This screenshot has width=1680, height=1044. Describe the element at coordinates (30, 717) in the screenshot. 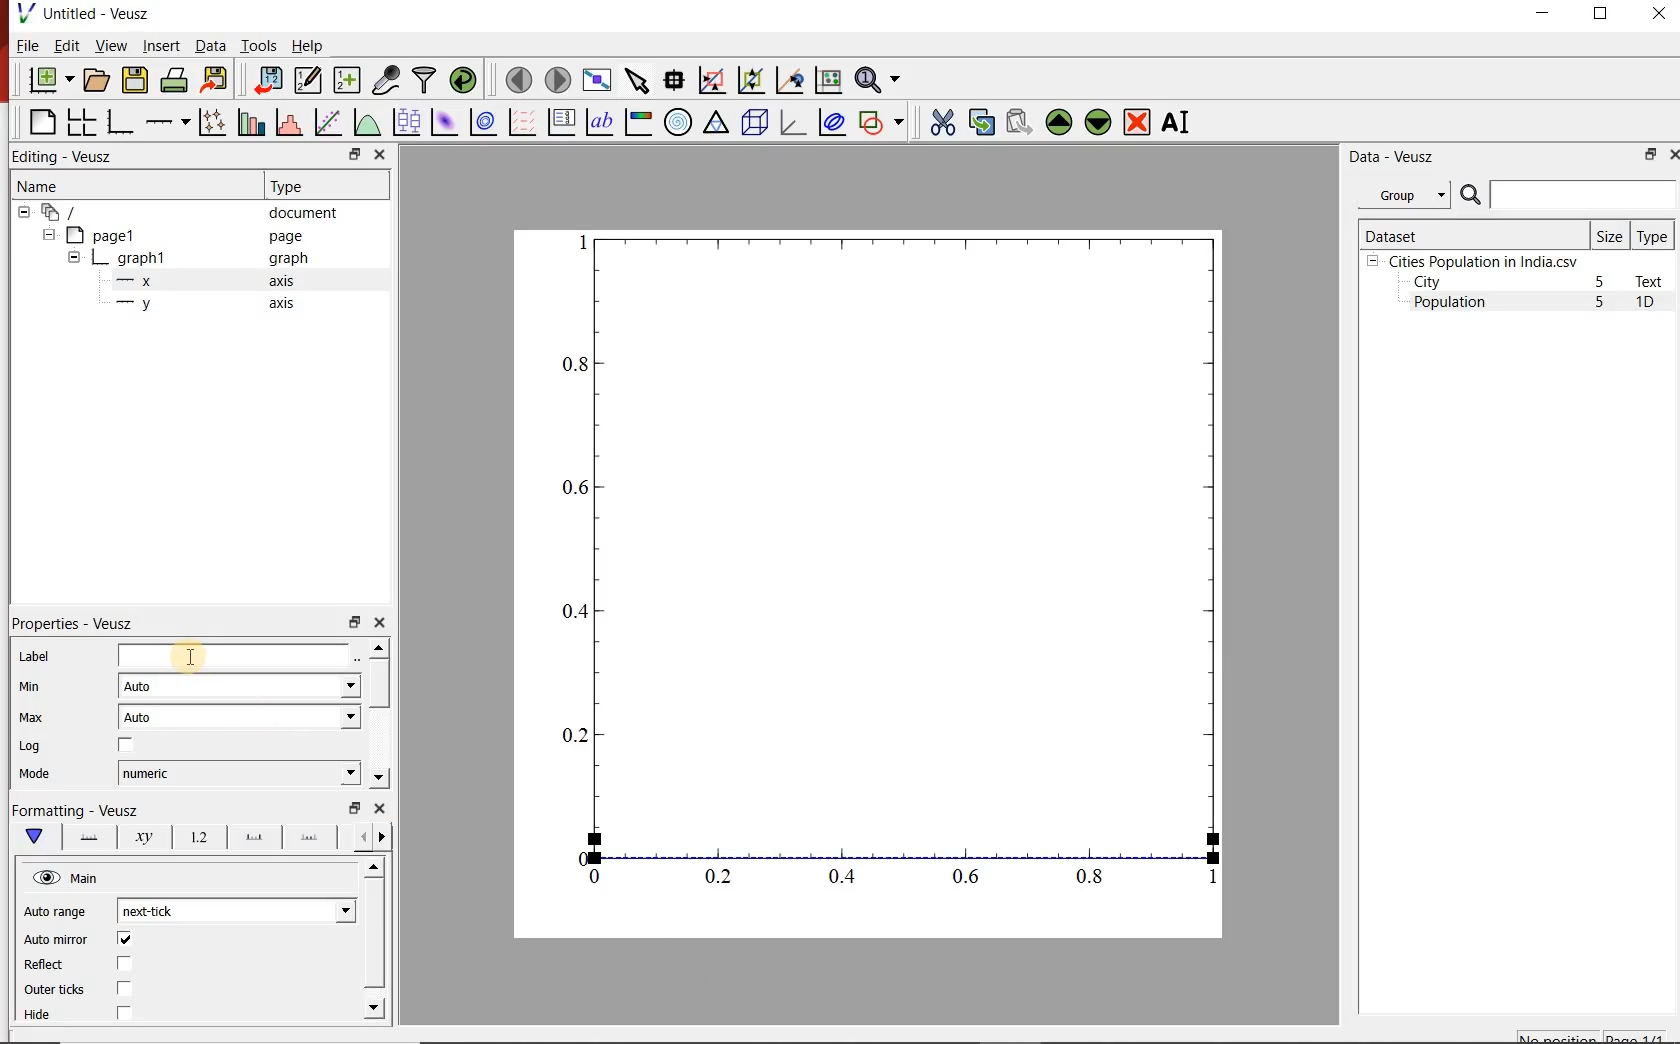

I see `Max` at that location.